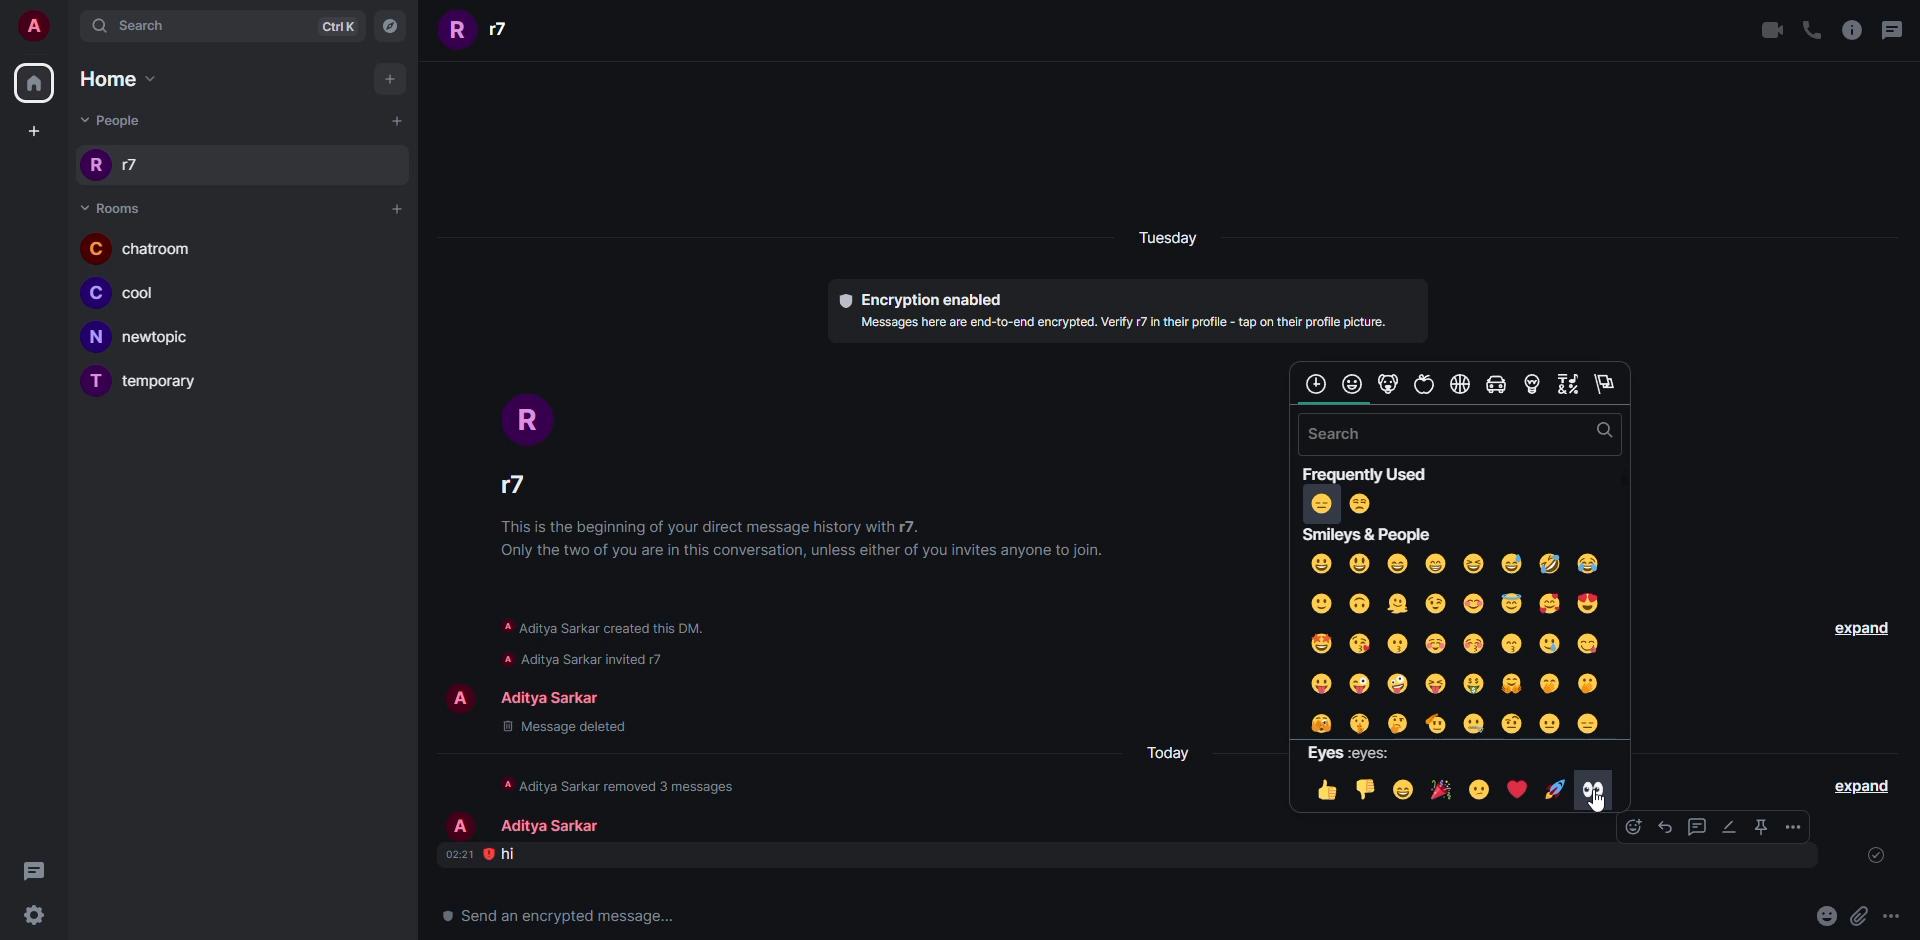 The width and height of the screenshot is (1920, 940). Describe the element at coordinates (139, 248) in the screenshot. I see `room` at that location.